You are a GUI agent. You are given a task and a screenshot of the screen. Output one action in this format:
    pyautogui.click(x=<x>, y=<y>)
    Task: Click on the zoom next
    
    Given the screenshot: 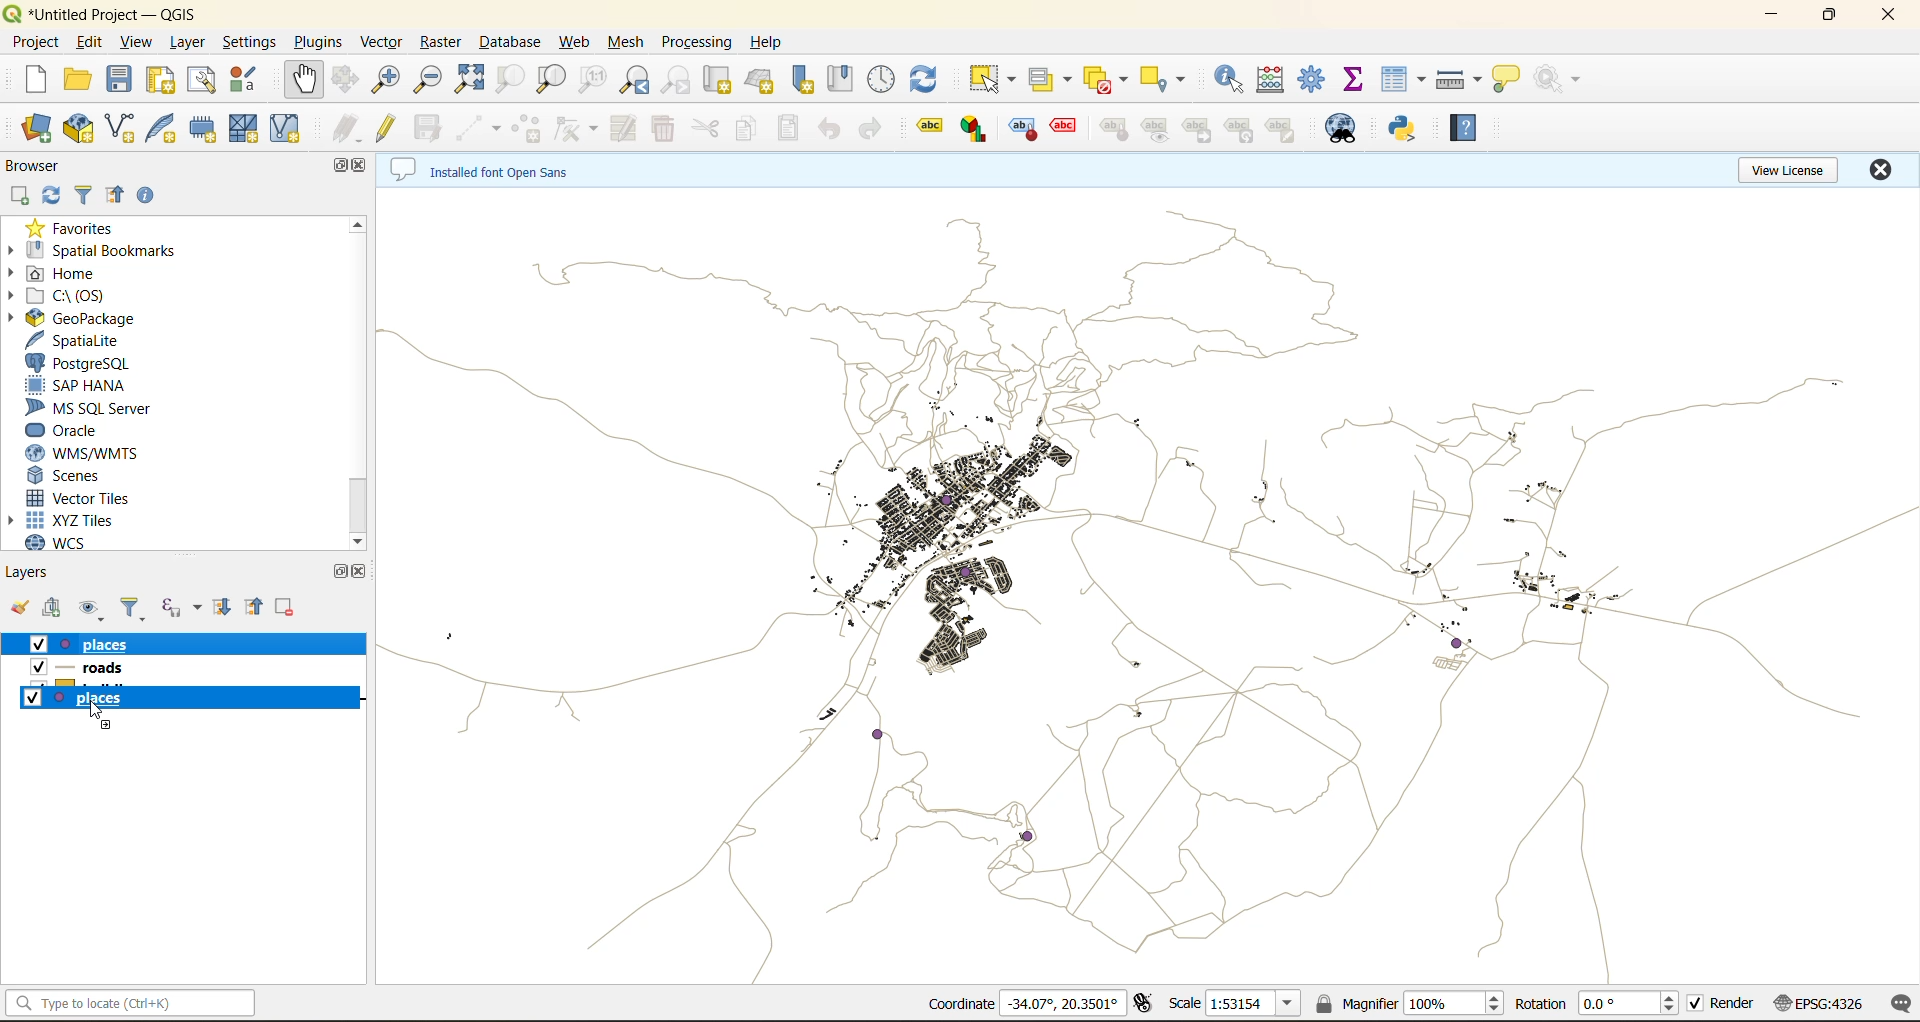 What is the action you would take?
    pyautogui.click(x=677, y=81)
    